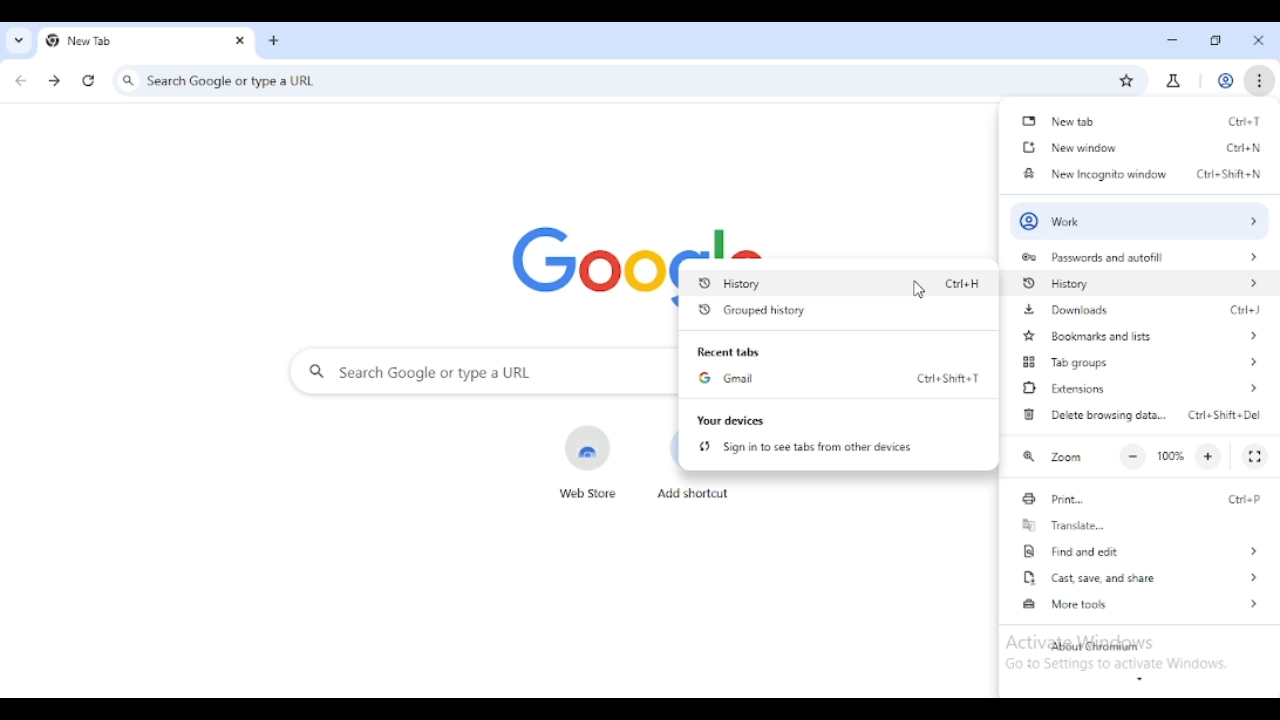  What do you see at coordinates (727, 352) in the screenshot?
I see `recent tabs` at bounding box center [727, 352].